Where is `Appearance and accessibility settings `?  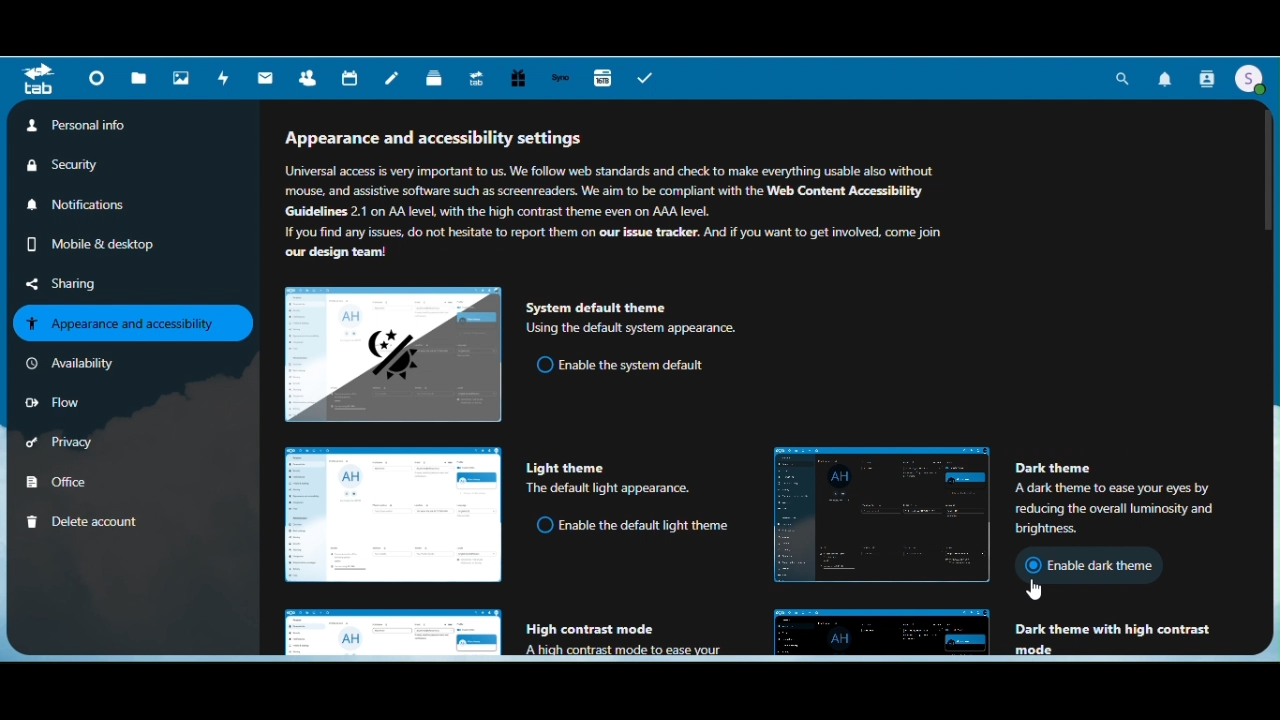
Appearance and accessibility settings  is located at coordinates (629, 197).